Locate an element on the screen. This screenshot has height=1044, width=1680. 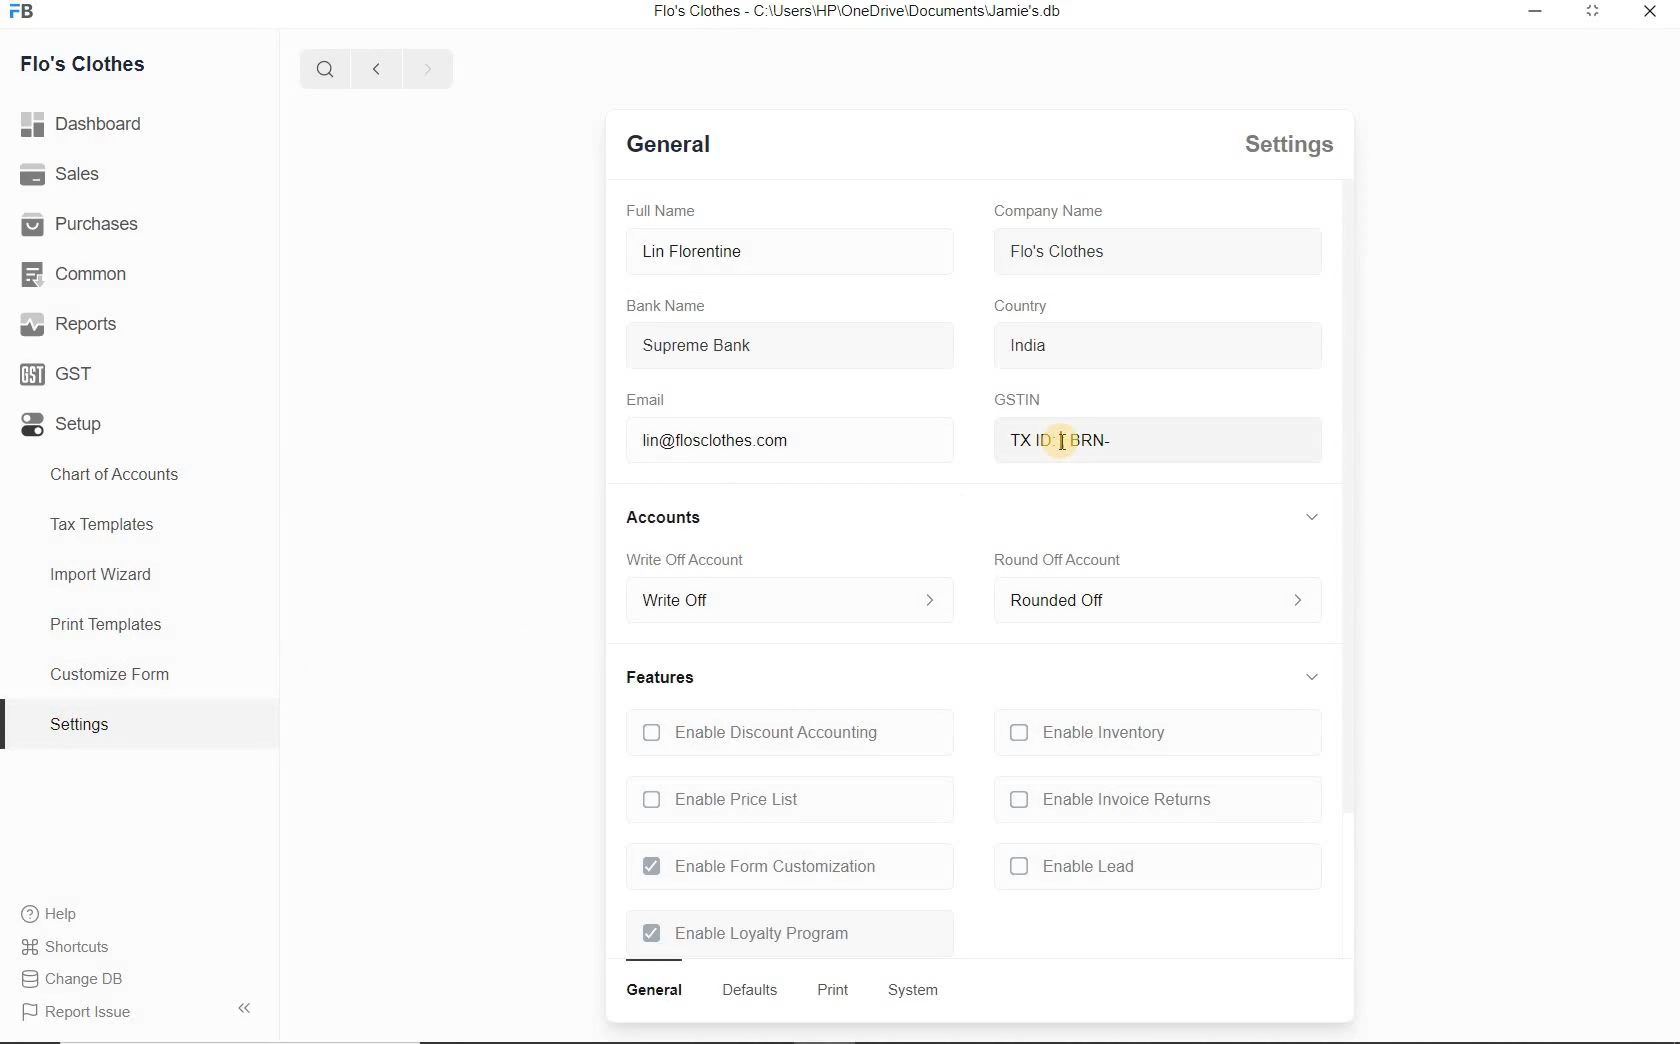
Write Off account is located at coordinates (691, 562).